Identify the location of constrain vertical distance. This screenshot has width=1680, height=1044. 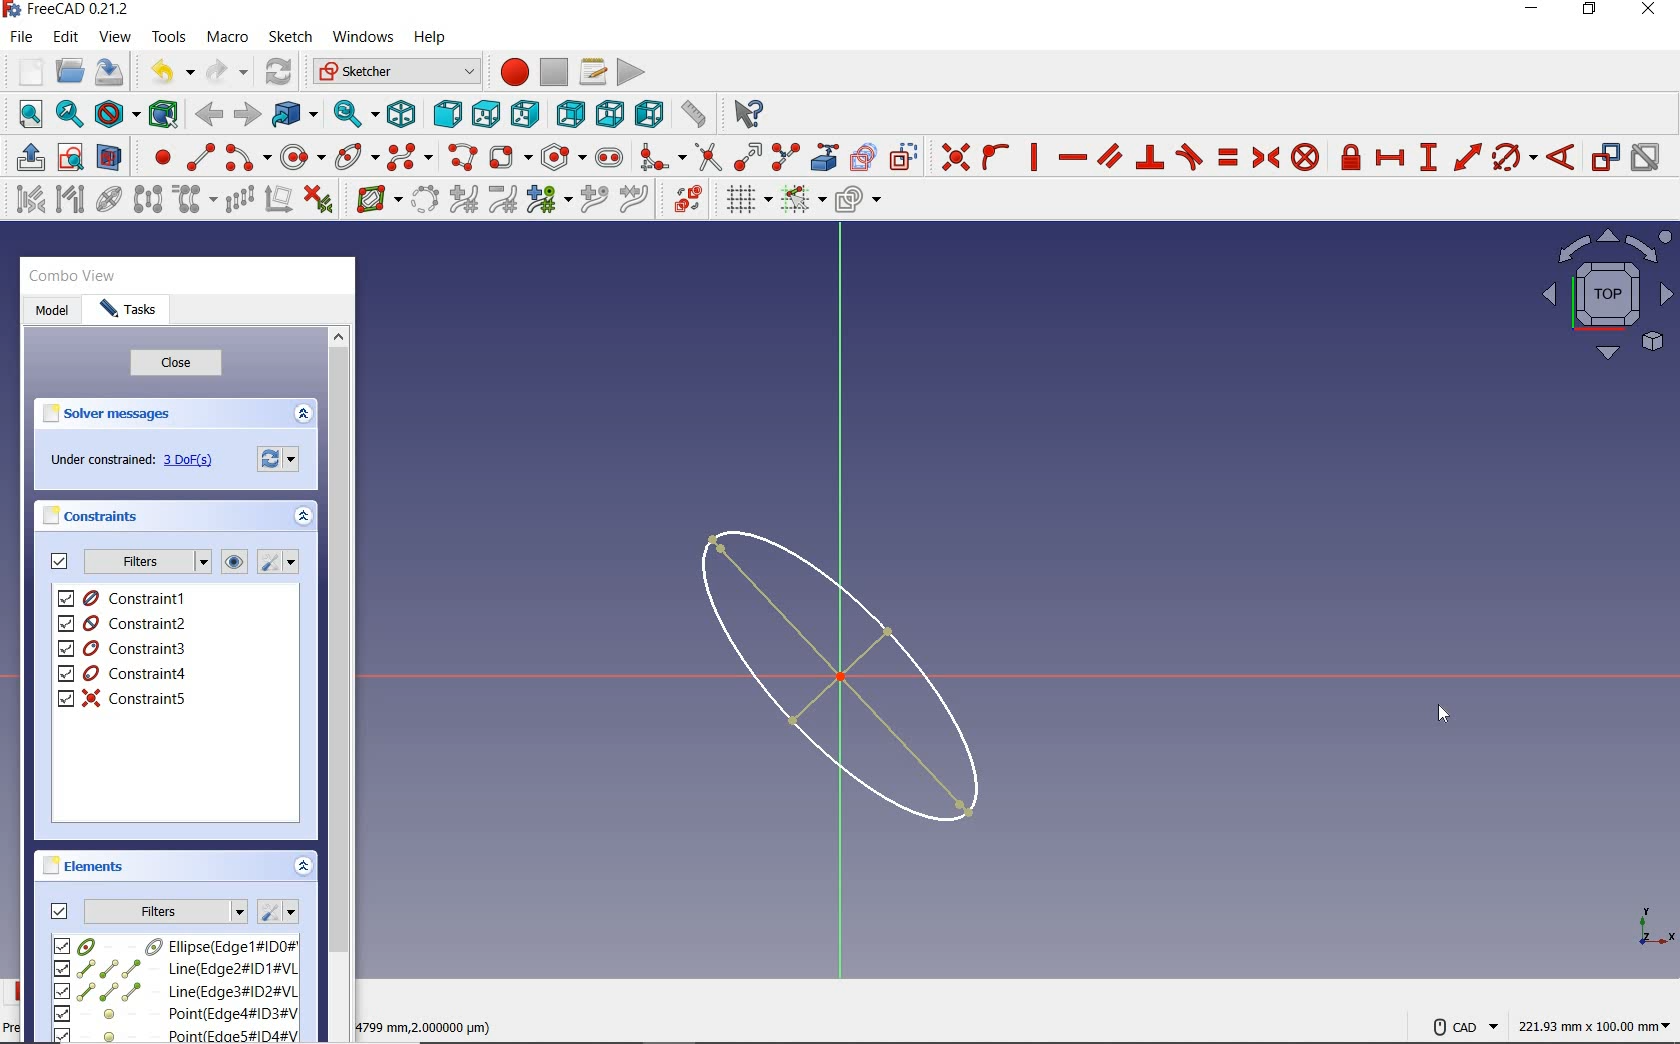
(1427, 157).